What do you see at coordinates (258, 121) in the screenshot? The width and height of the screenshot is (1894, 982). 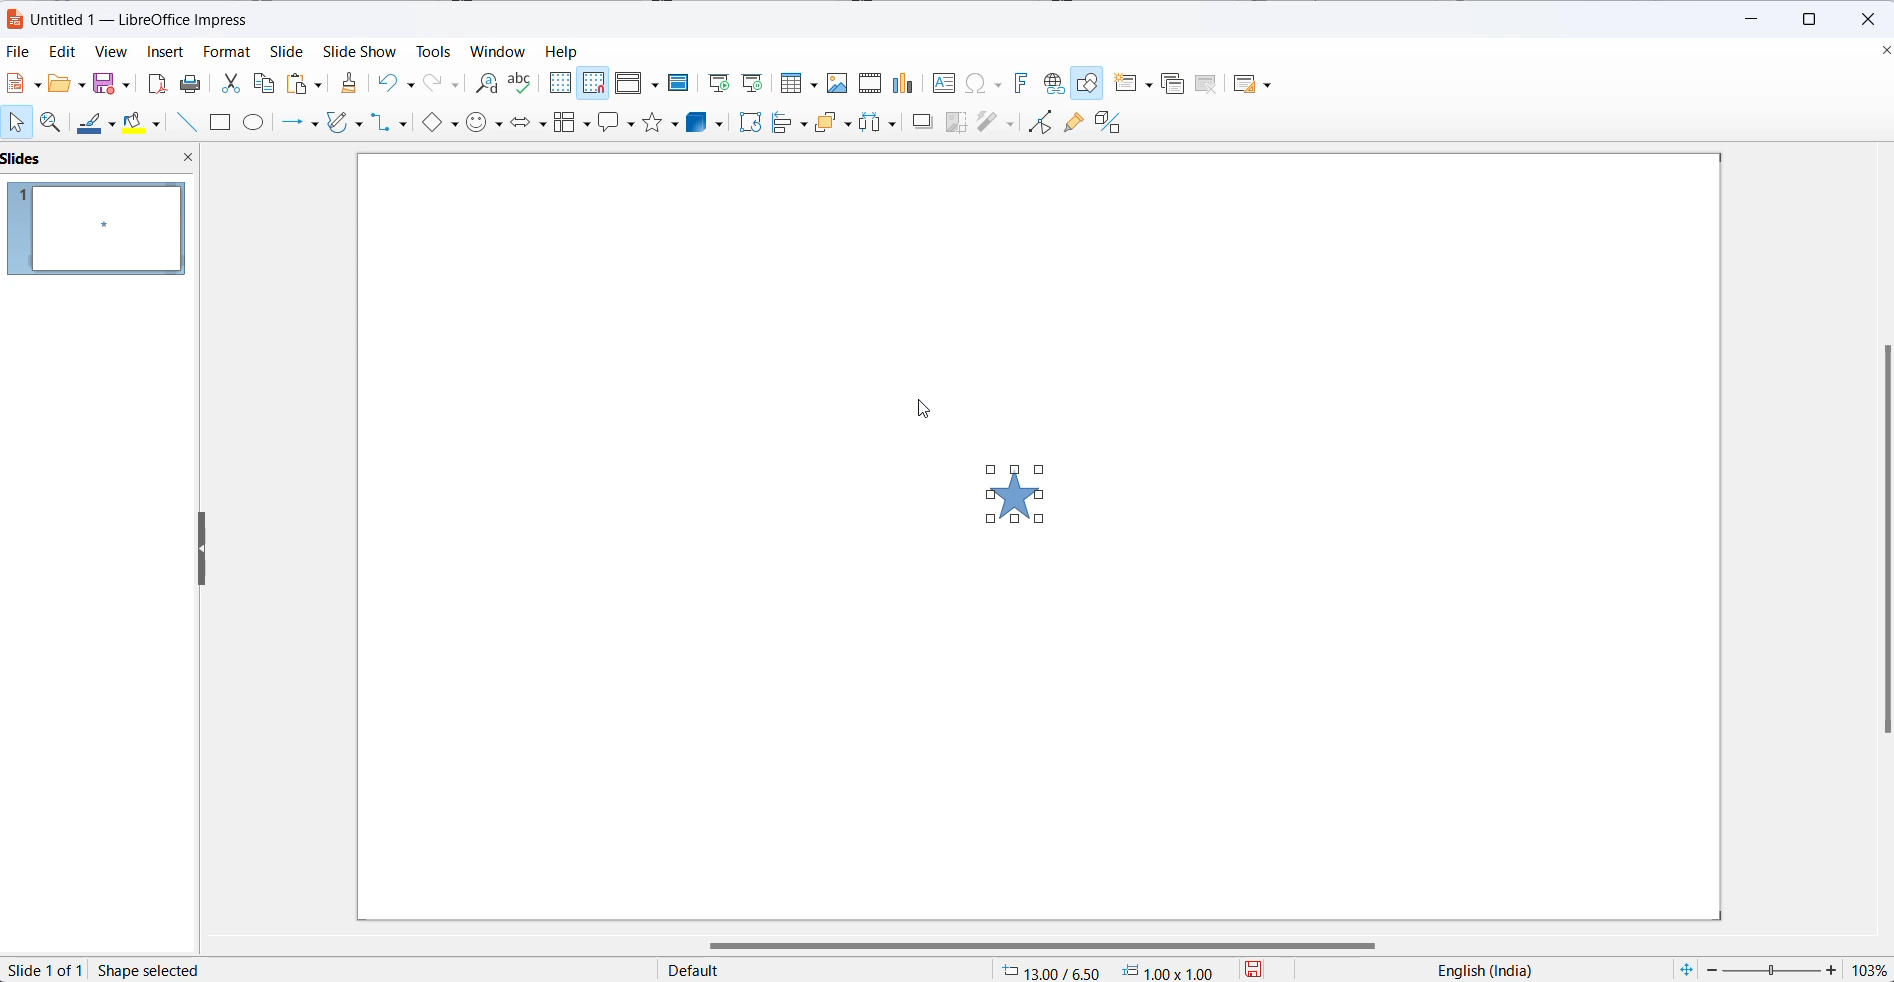 I see `ellipse` at bounding box center [258, 121].